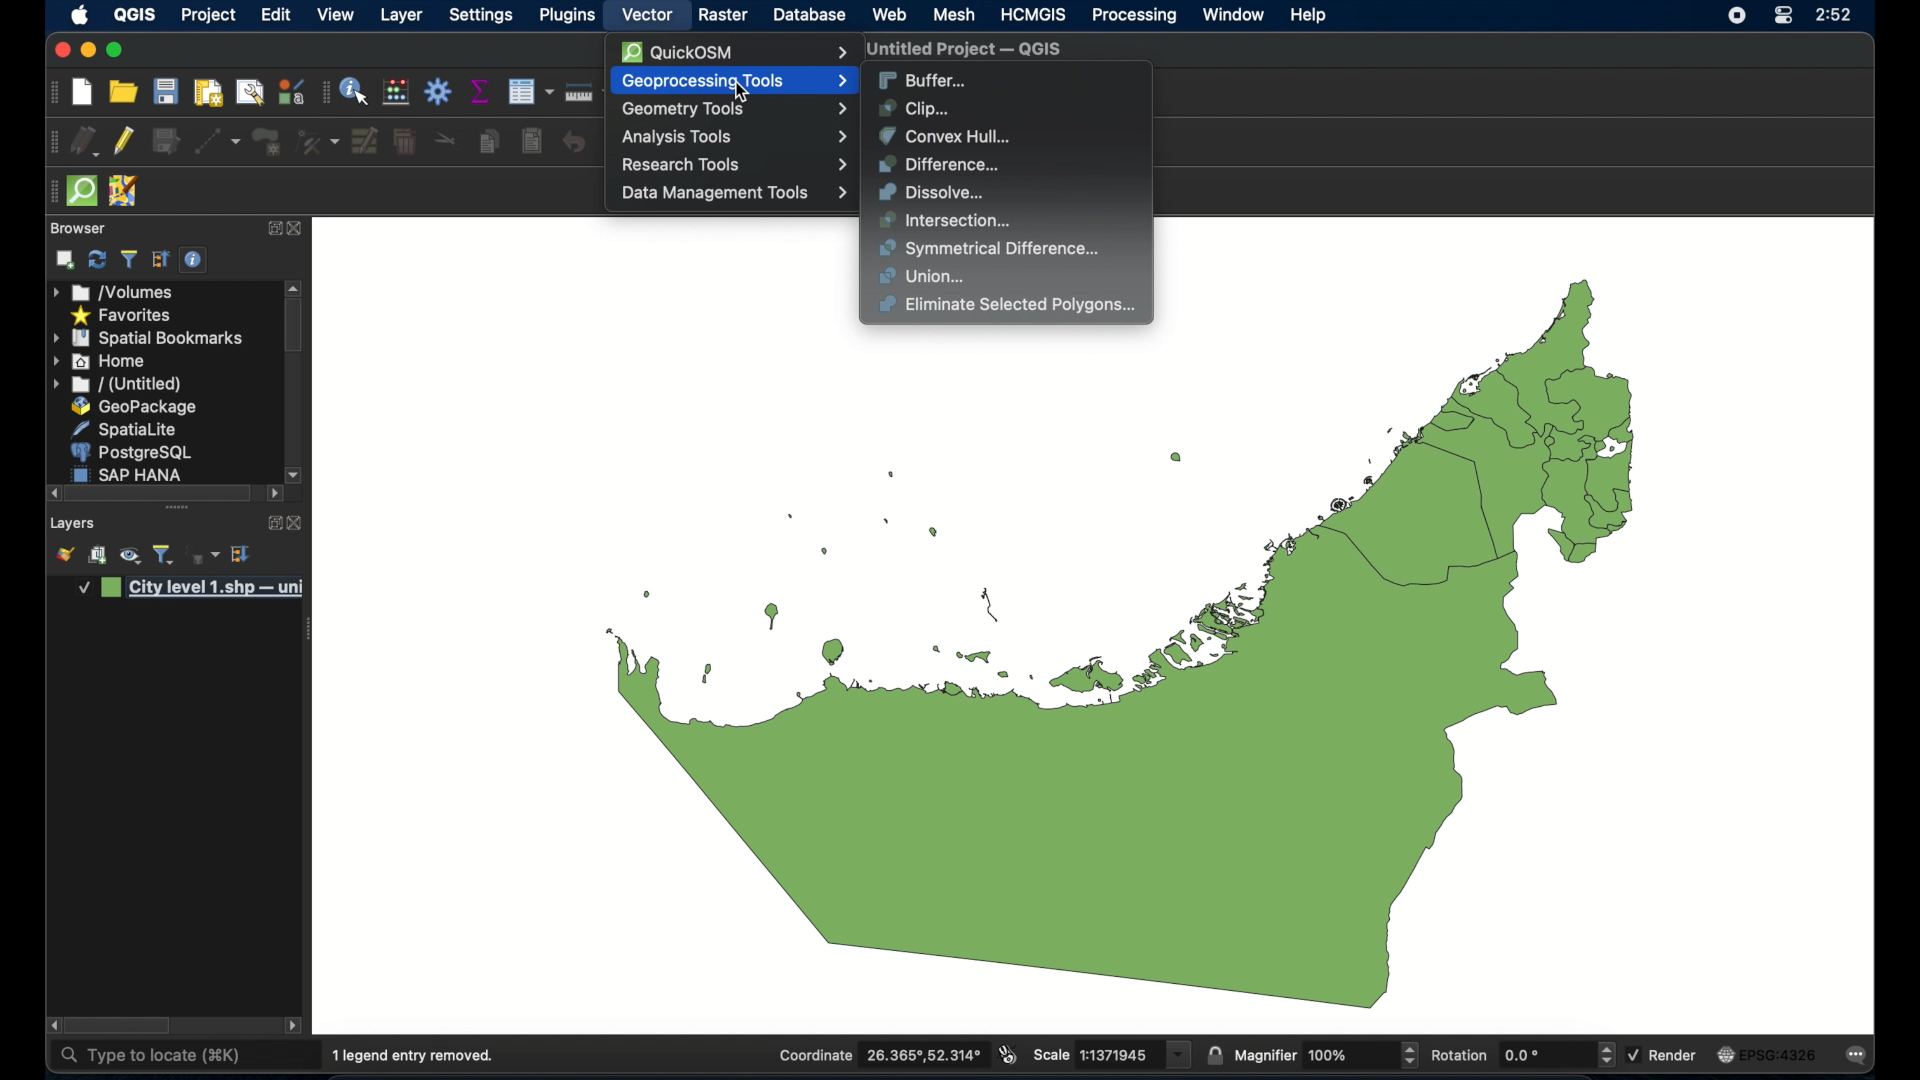 This screenshot has width=1920, height=1080. What do you see at coordinates (134, 16) in the screenshot?
I see `QGIS` at bounding box center [134, 16].